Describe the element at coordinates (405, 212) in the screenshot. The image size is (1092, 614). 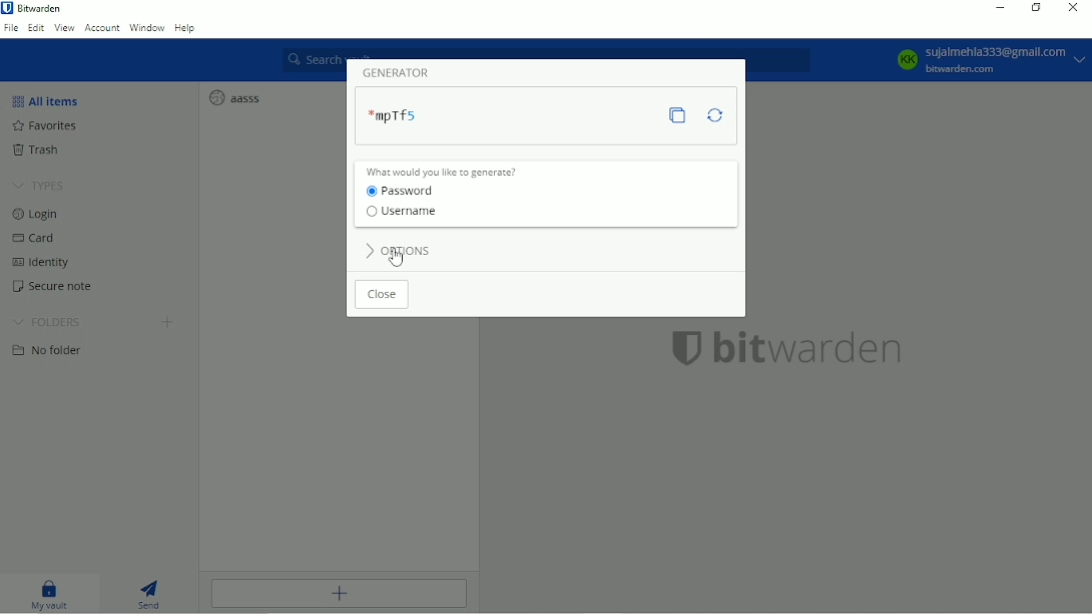
I see `Username radio button` at that location.